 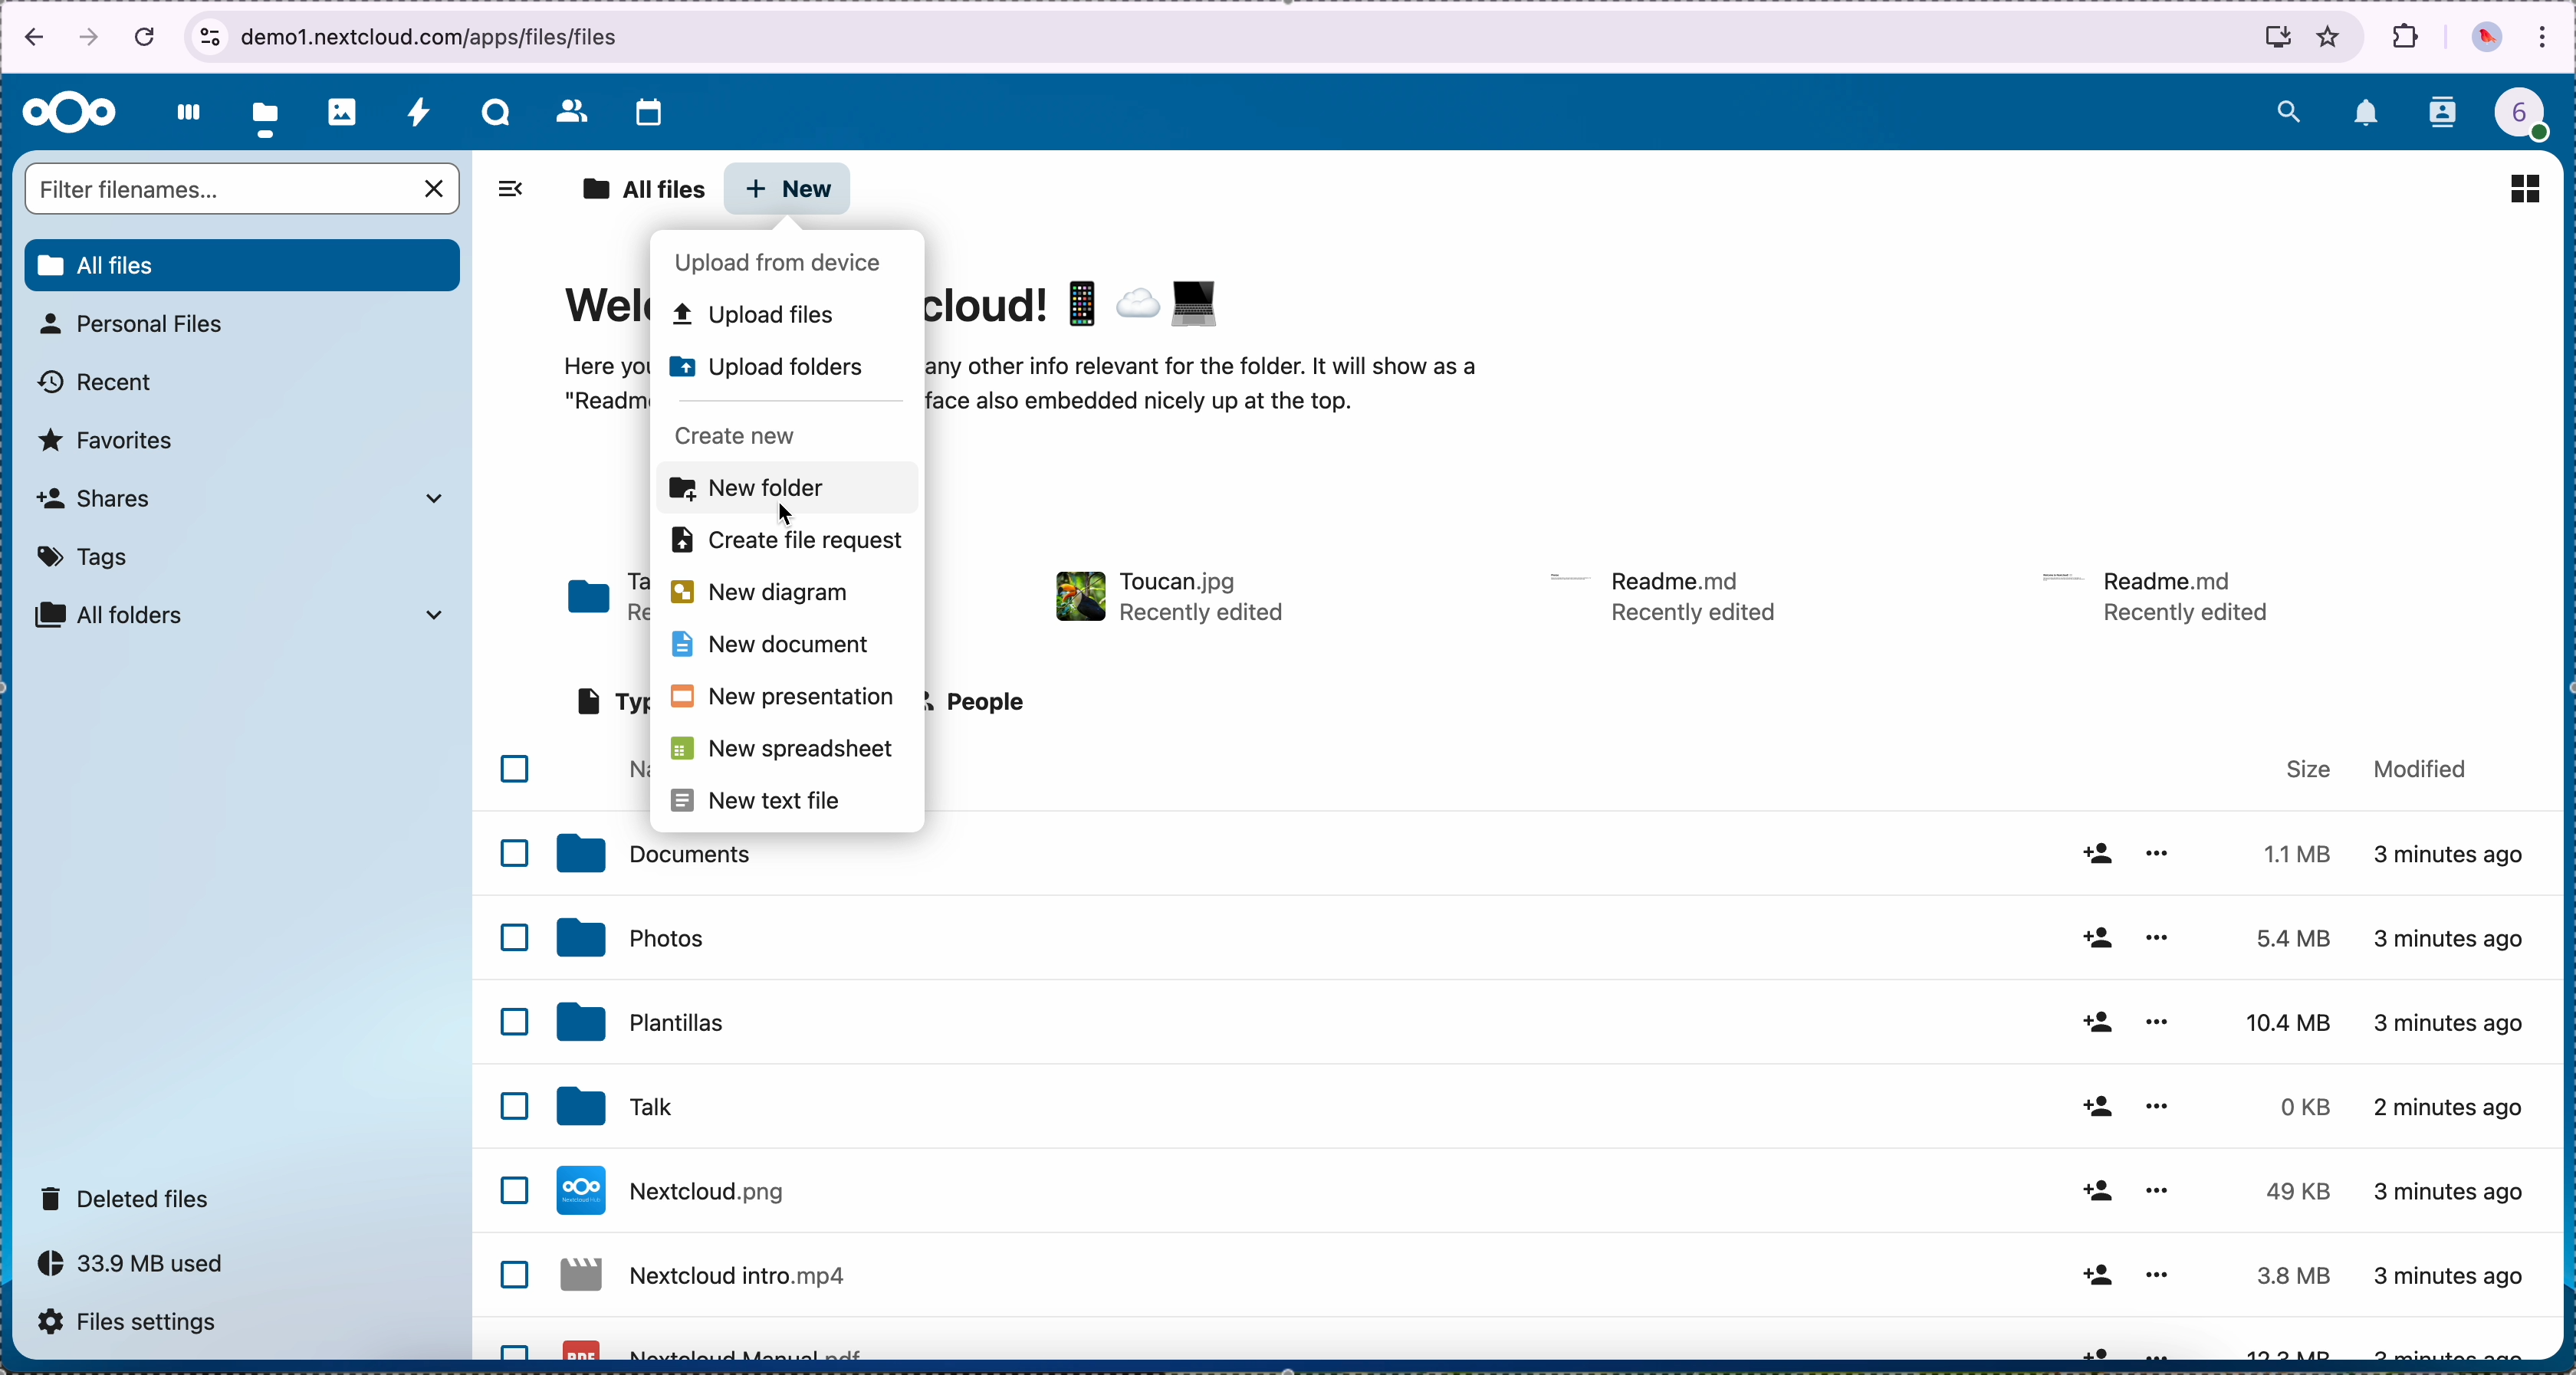 I want to click on customize and control Google Chrome, so click(x=2544, y=39).